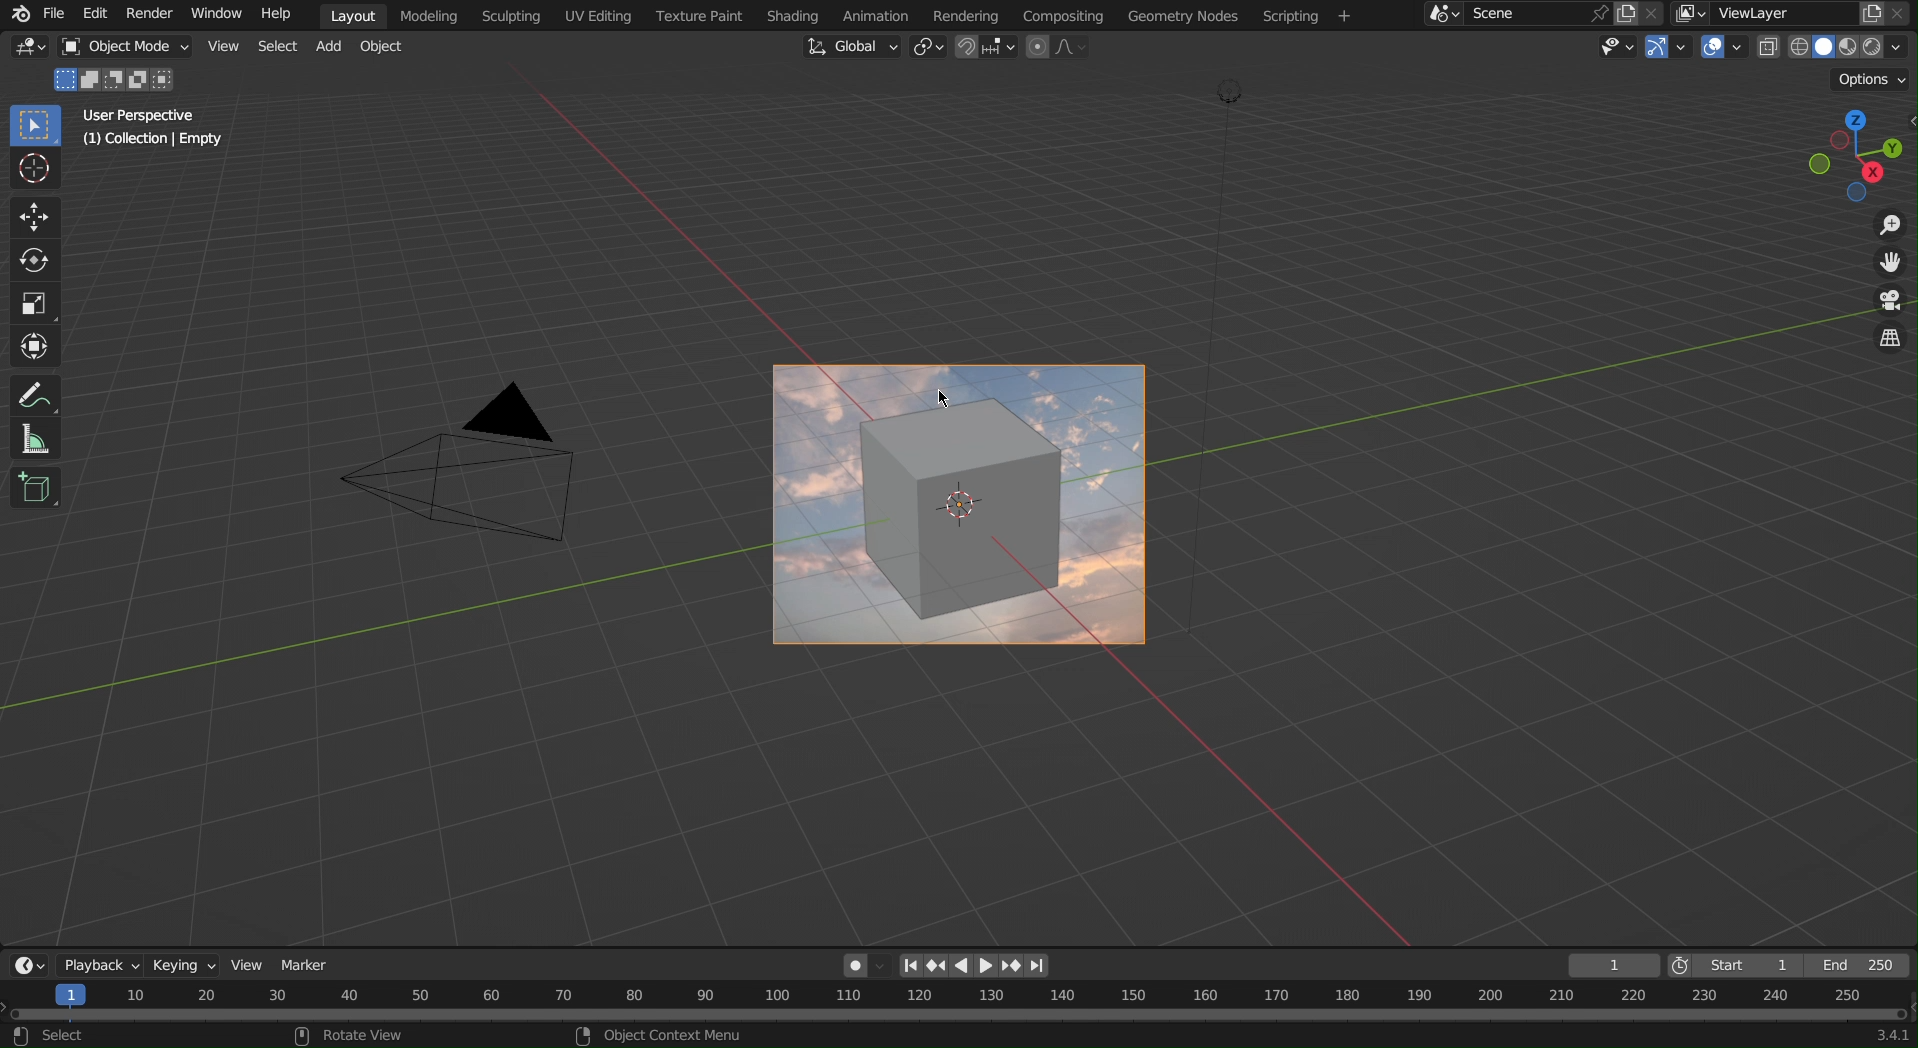  What do you see at coordinates (32, 440) in the screenshot?
I see `Measure` at bounding box center [32, 440].